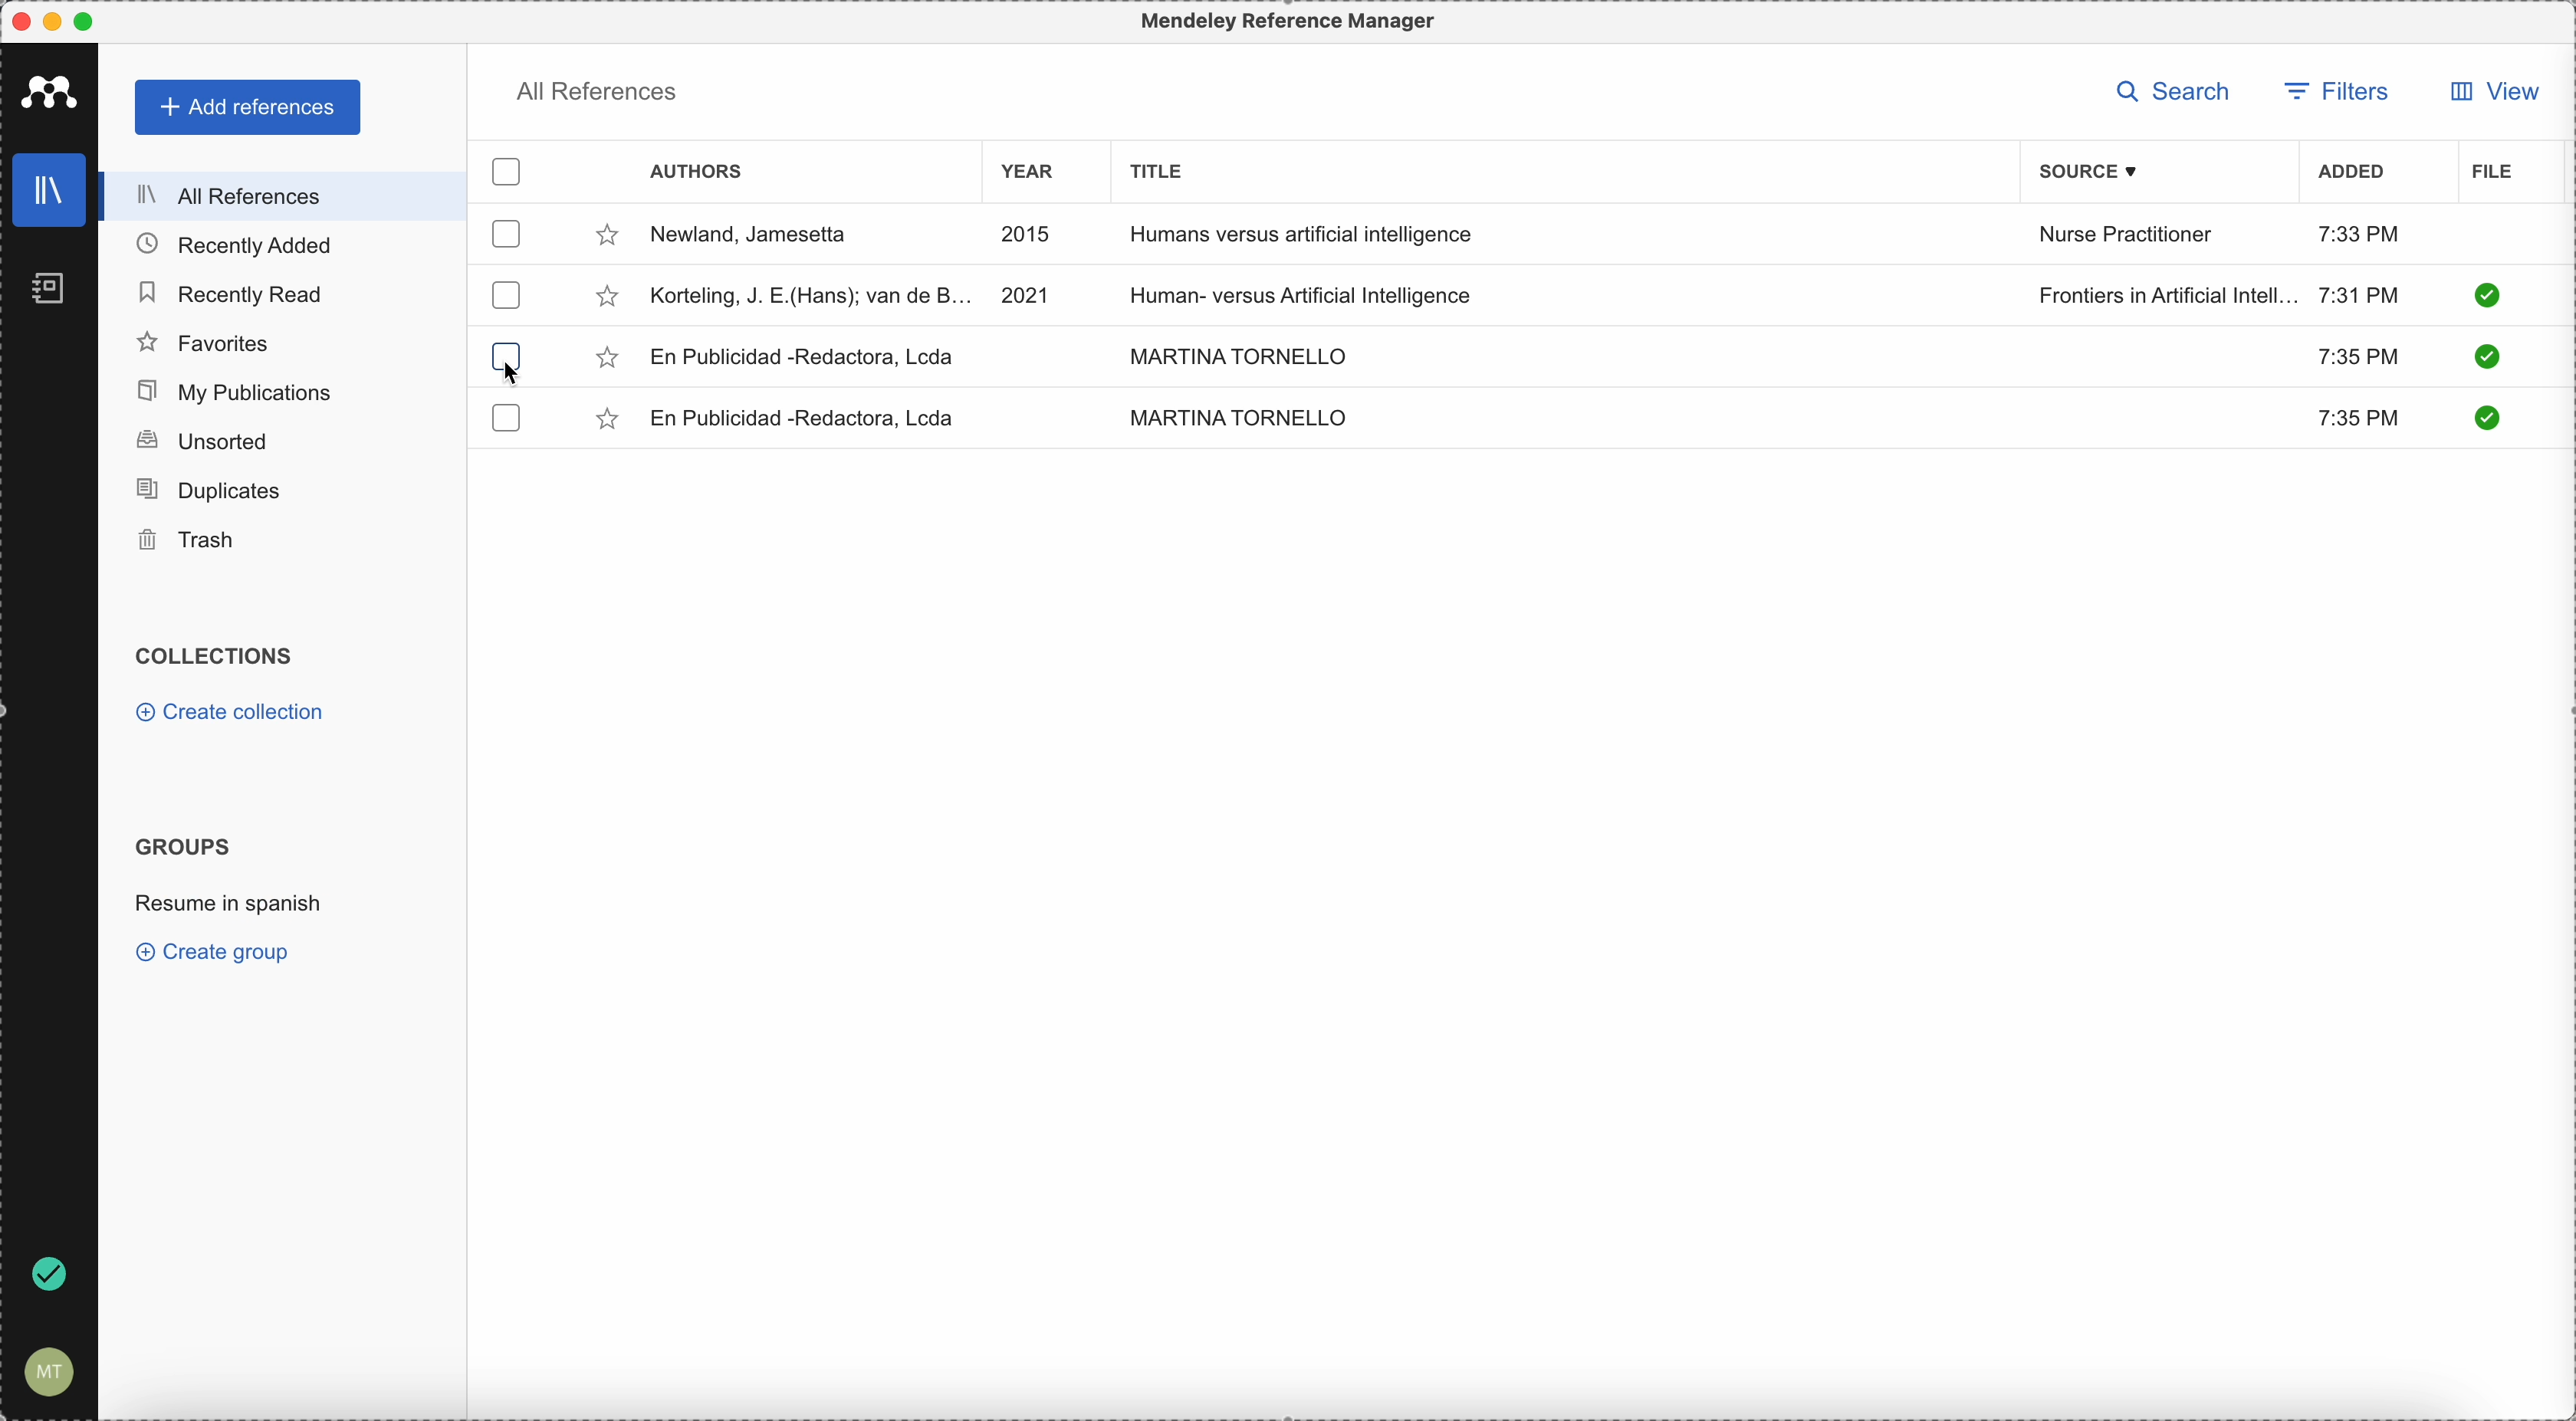  Describe the element at coordinates (1151, 169) in the screenshot. I see `title` at that location.